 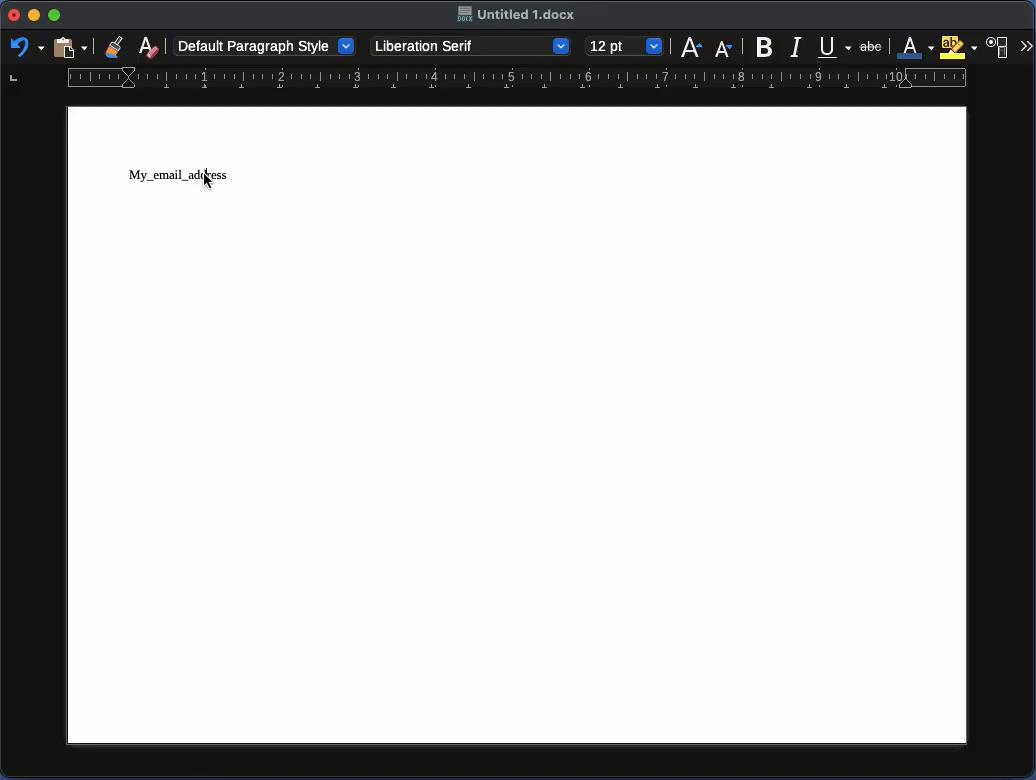 What do you see at coordinates (796, 46) in the screenshot?
I see `Italics` at bounding box center [796, 46].